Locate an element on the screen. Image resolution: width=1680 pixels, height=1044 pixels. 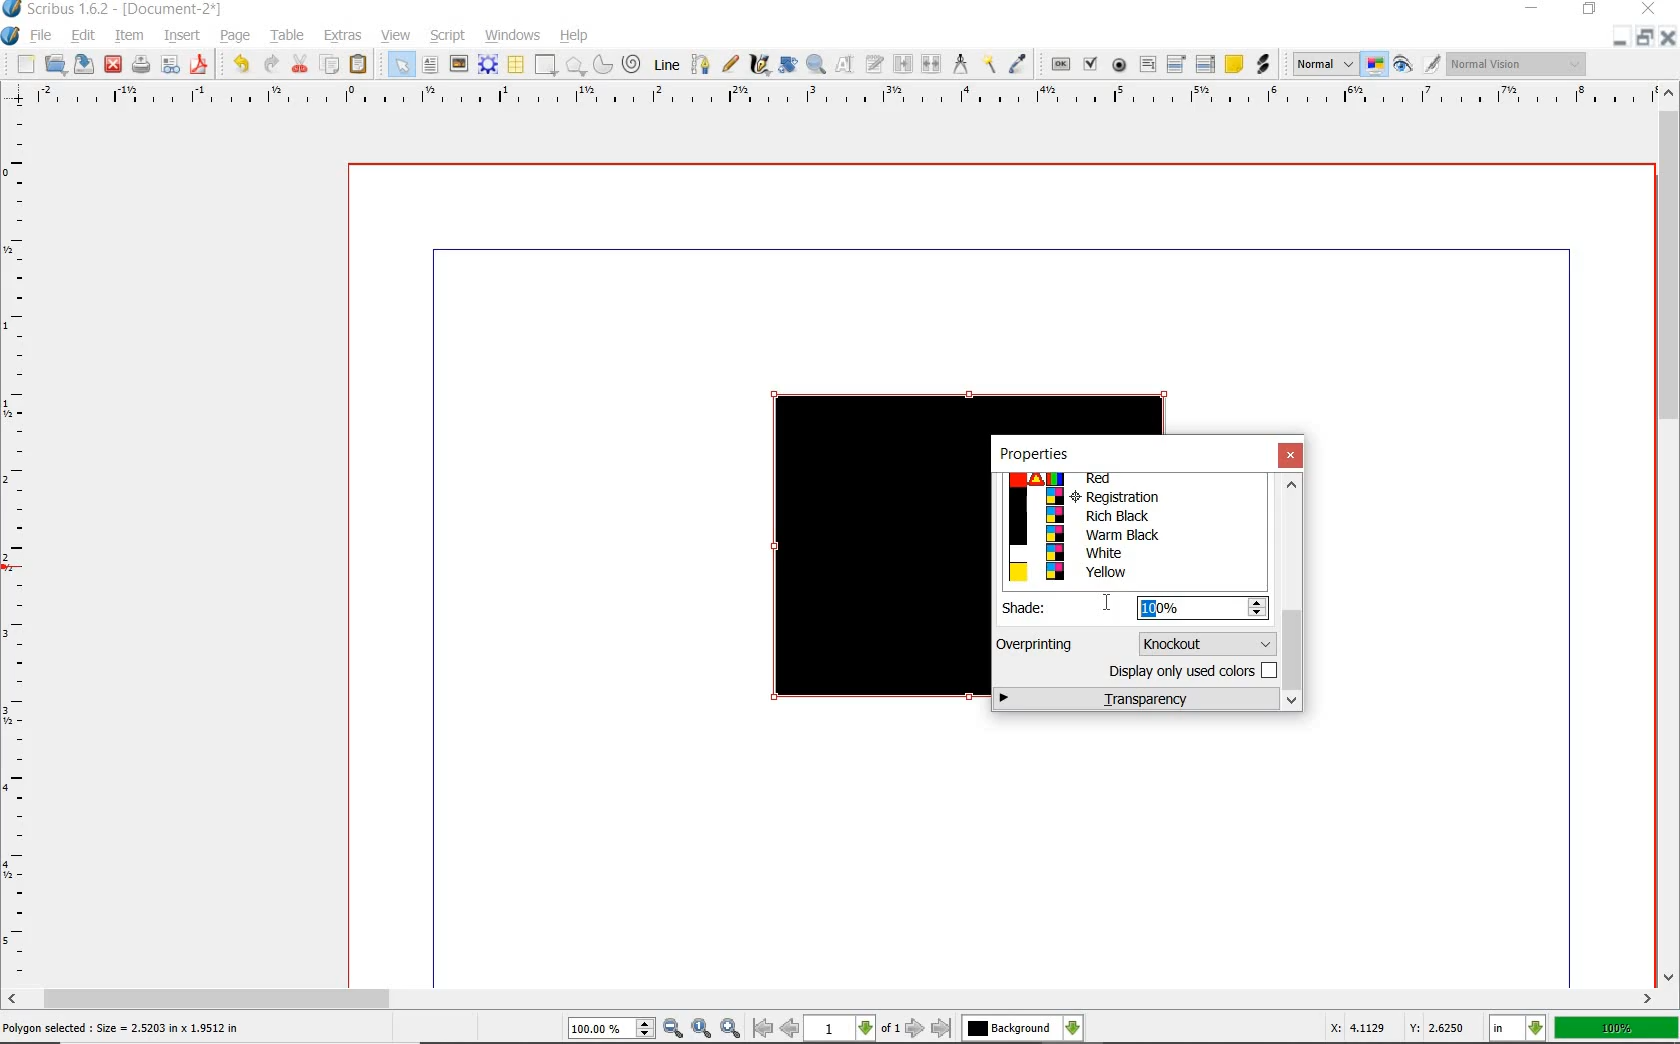
Registration is located at coordinates (1132, 497).